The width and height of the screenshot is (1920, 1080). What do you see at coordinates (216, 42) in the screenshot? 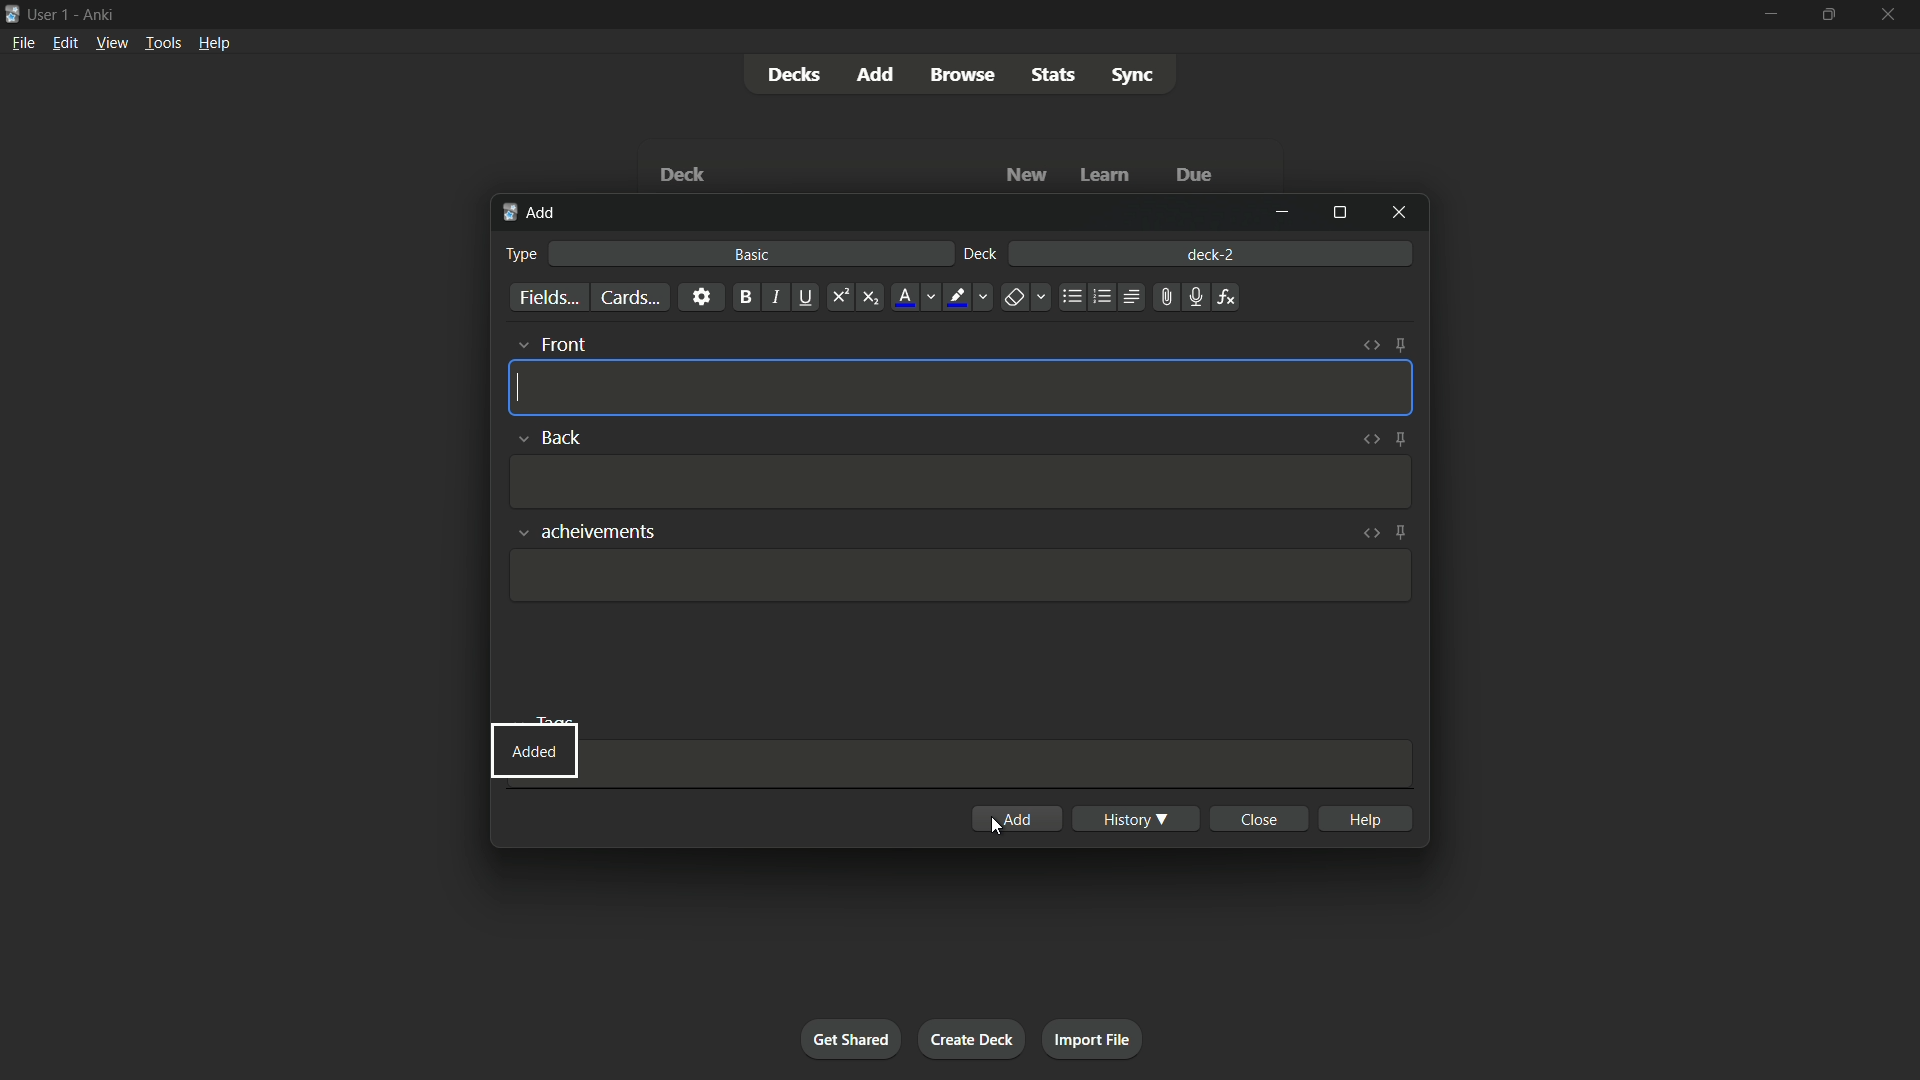
I see `help menu` at bounding box center [216, 42].